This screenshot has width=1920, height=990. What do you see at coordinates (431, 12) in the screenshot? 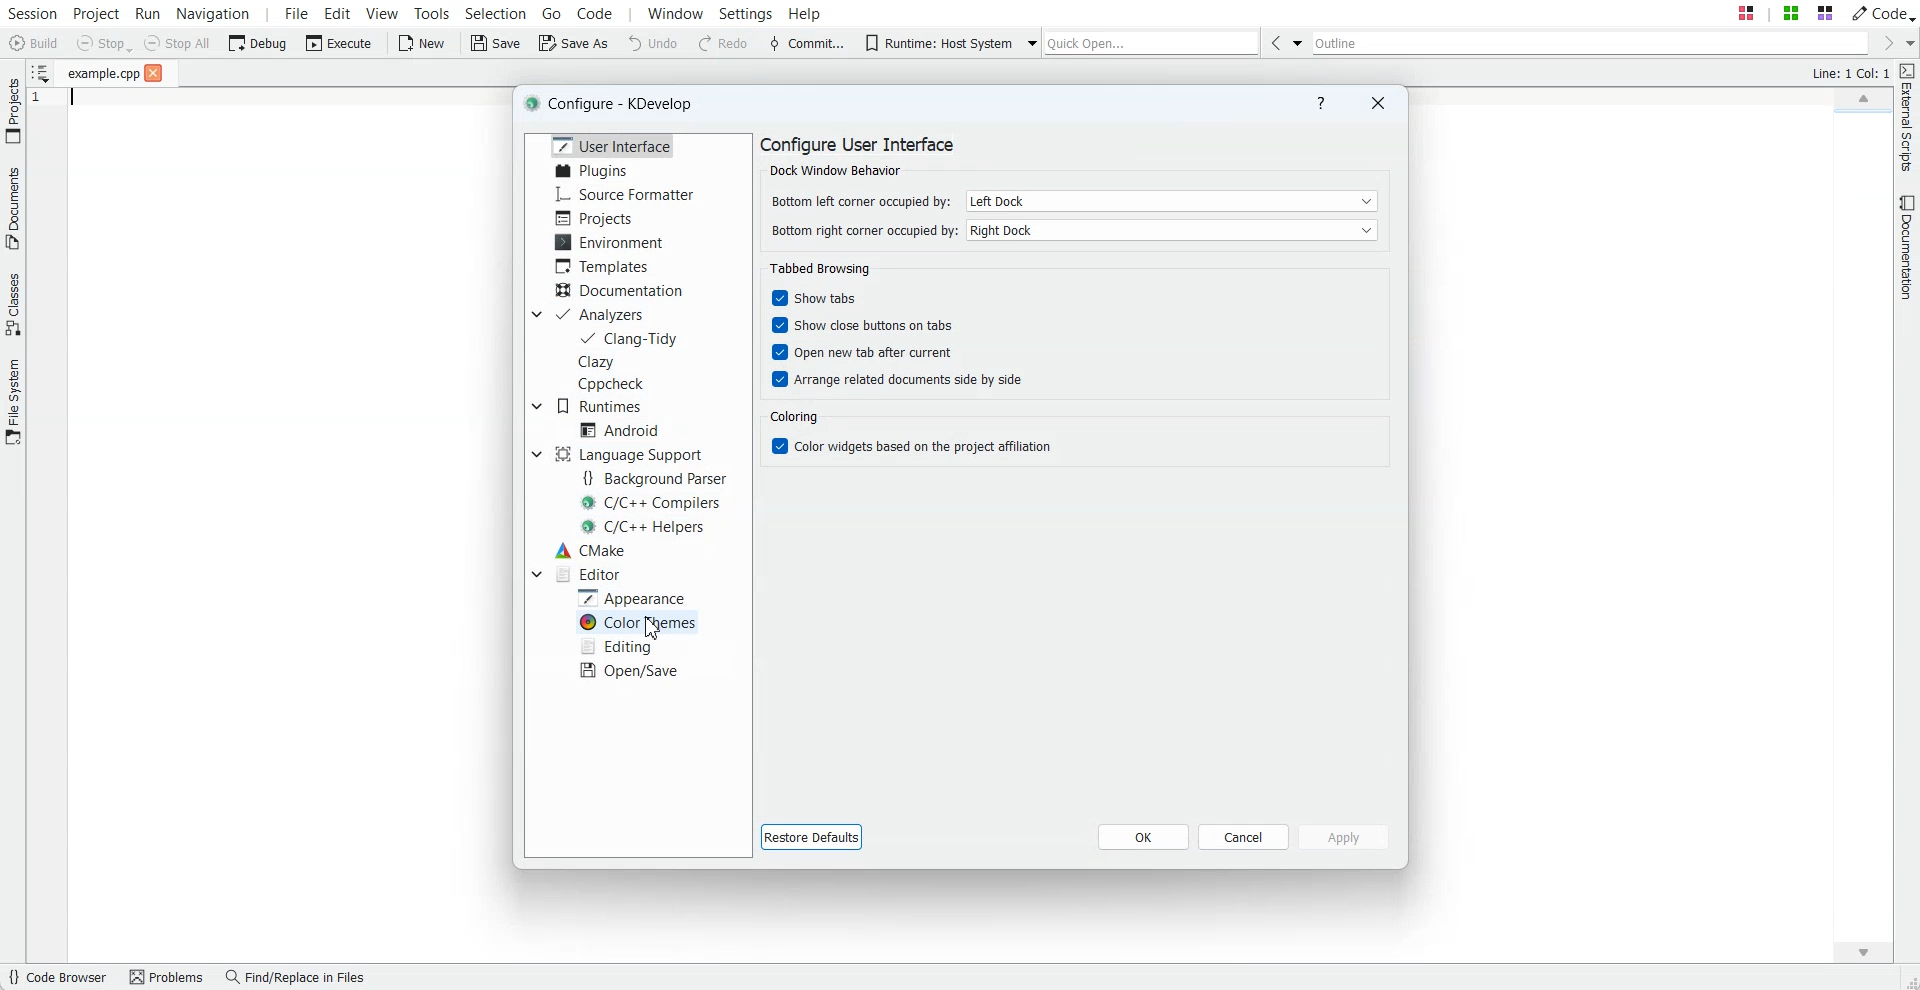
I see `Tools` at bounding box center [431, 12].